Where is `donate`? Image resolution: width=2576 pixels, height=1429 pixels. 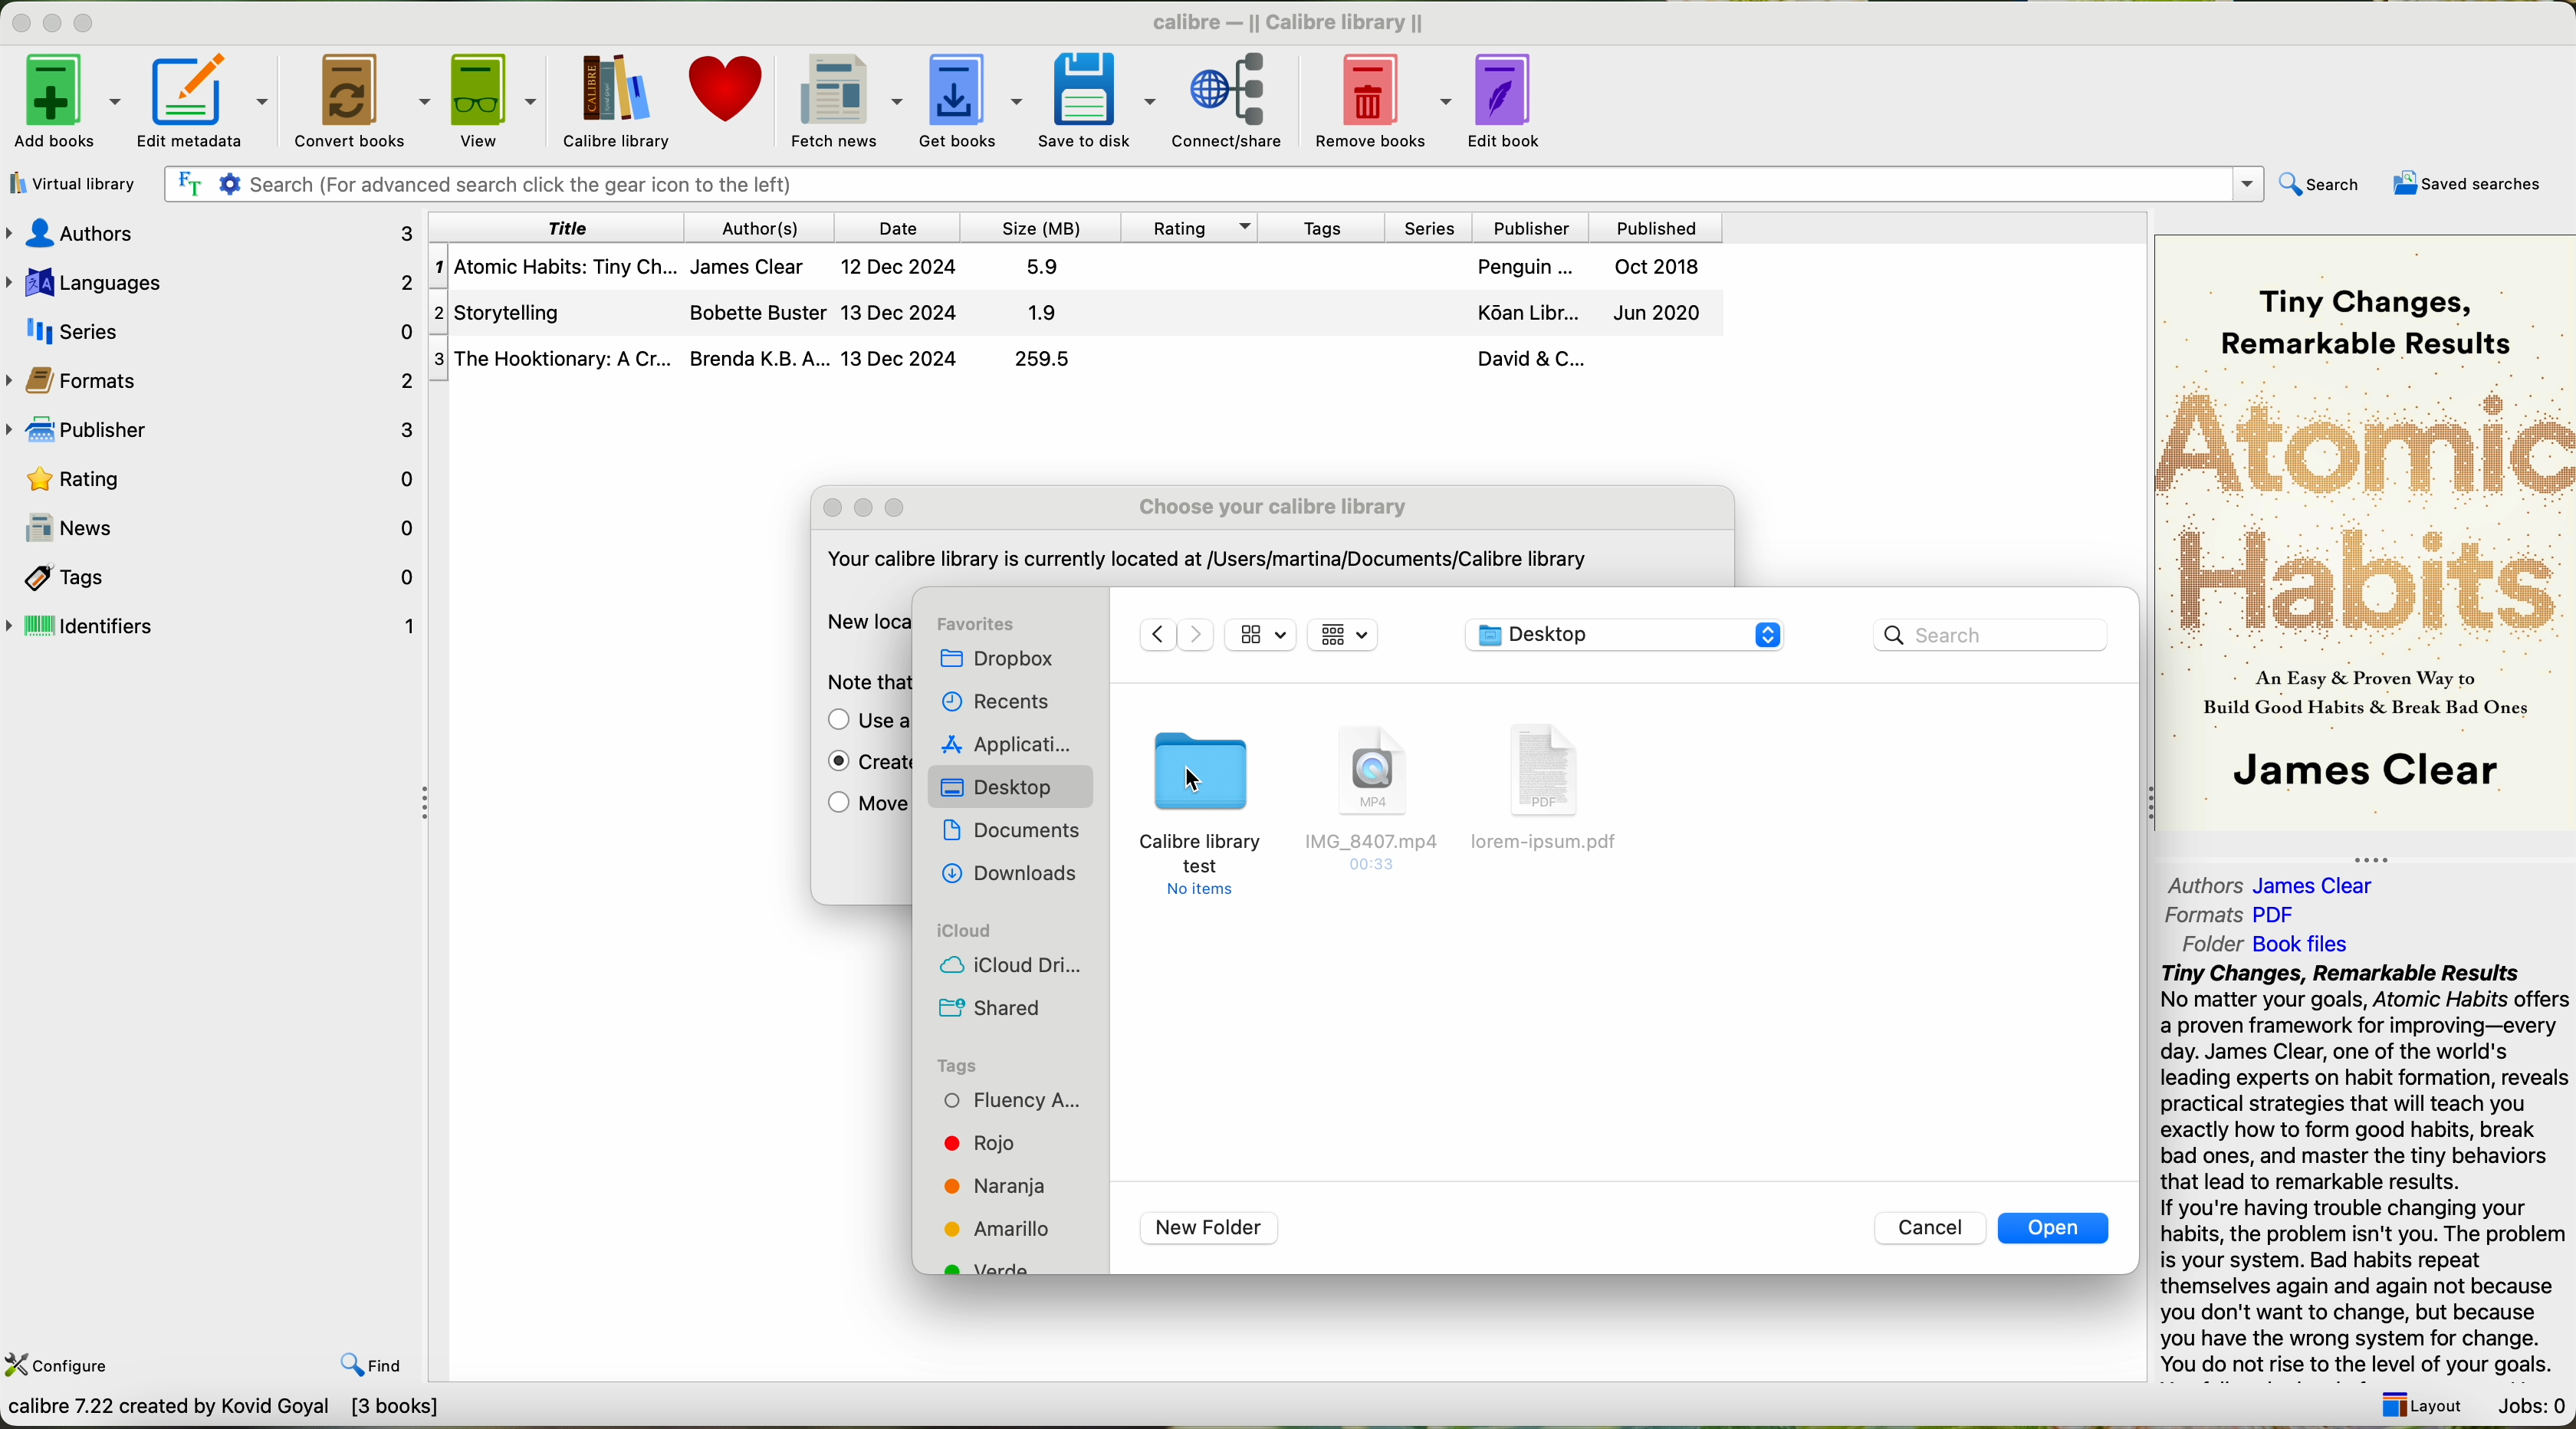
donate is located at coordinates (728, 98).